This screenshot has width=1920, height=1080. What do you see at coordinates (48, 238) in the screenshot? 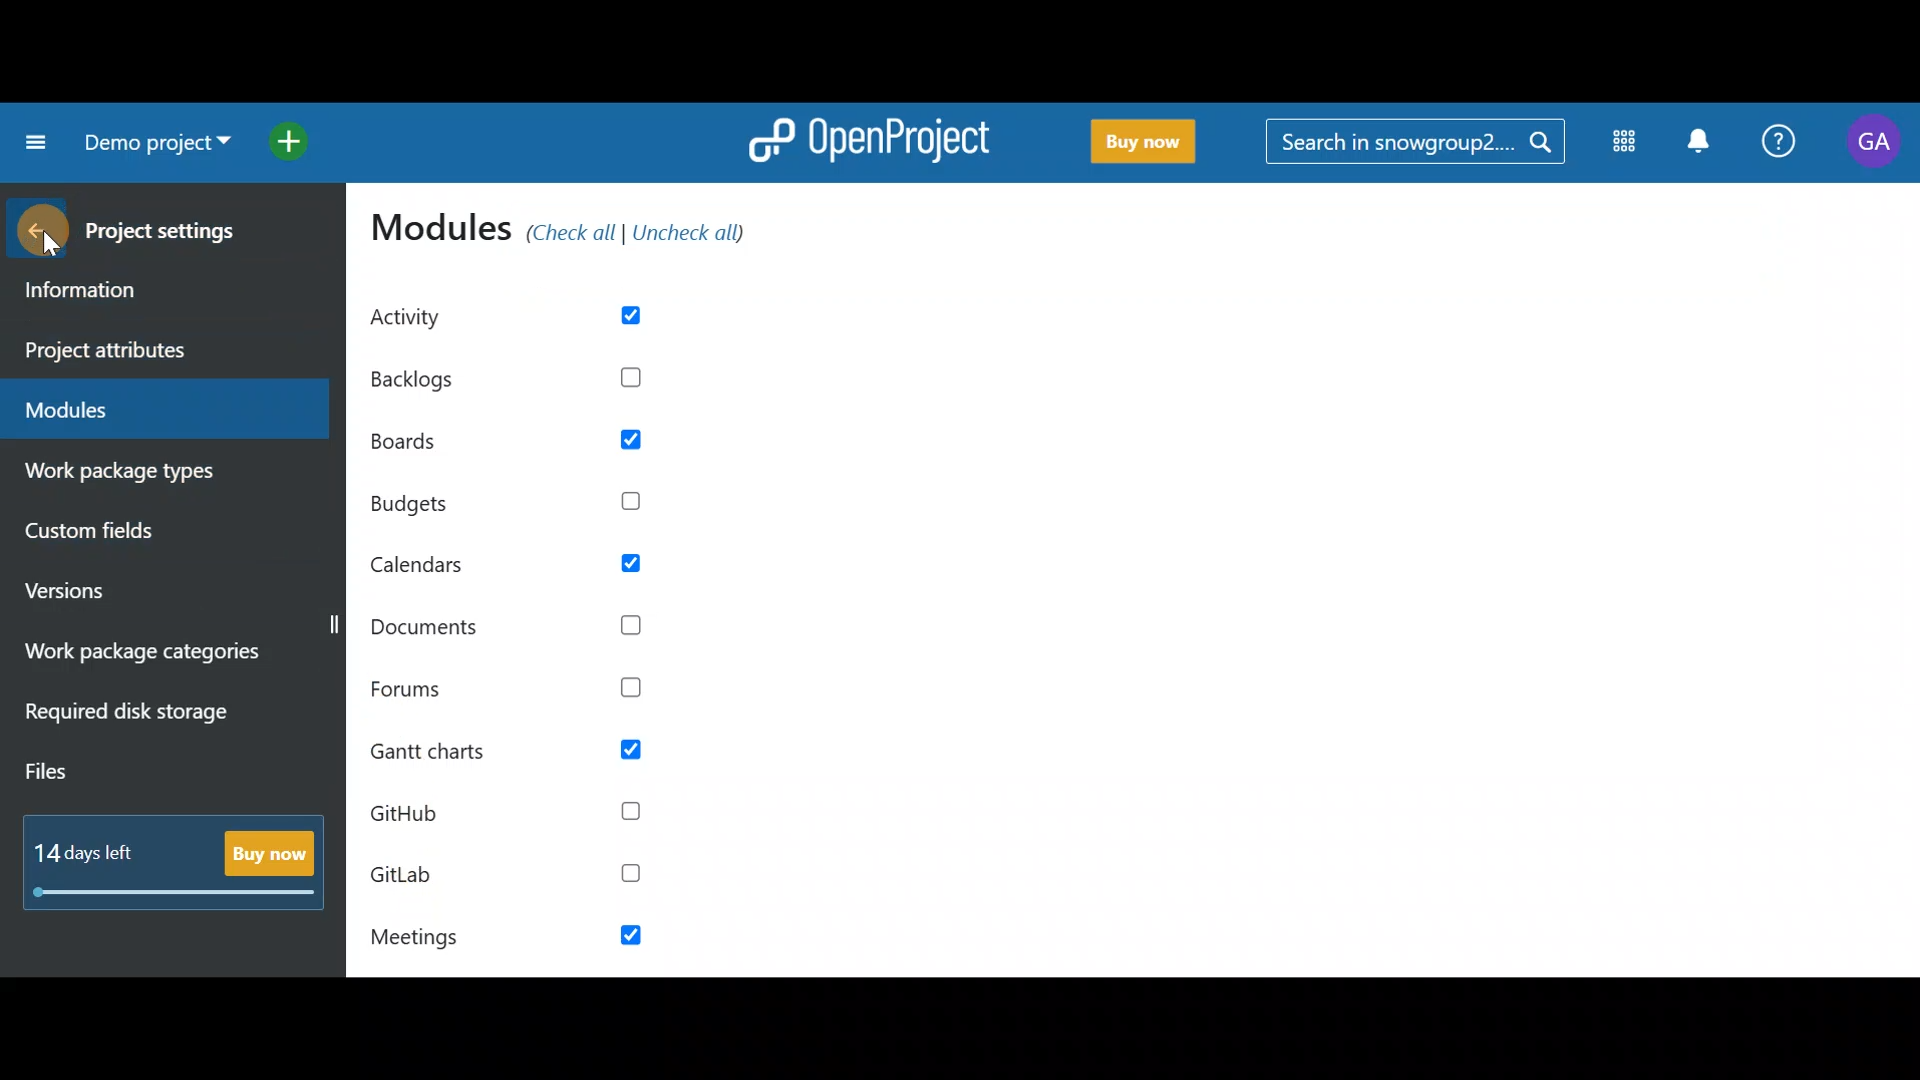
I see `Cursor` at bounding box center [48, 238].